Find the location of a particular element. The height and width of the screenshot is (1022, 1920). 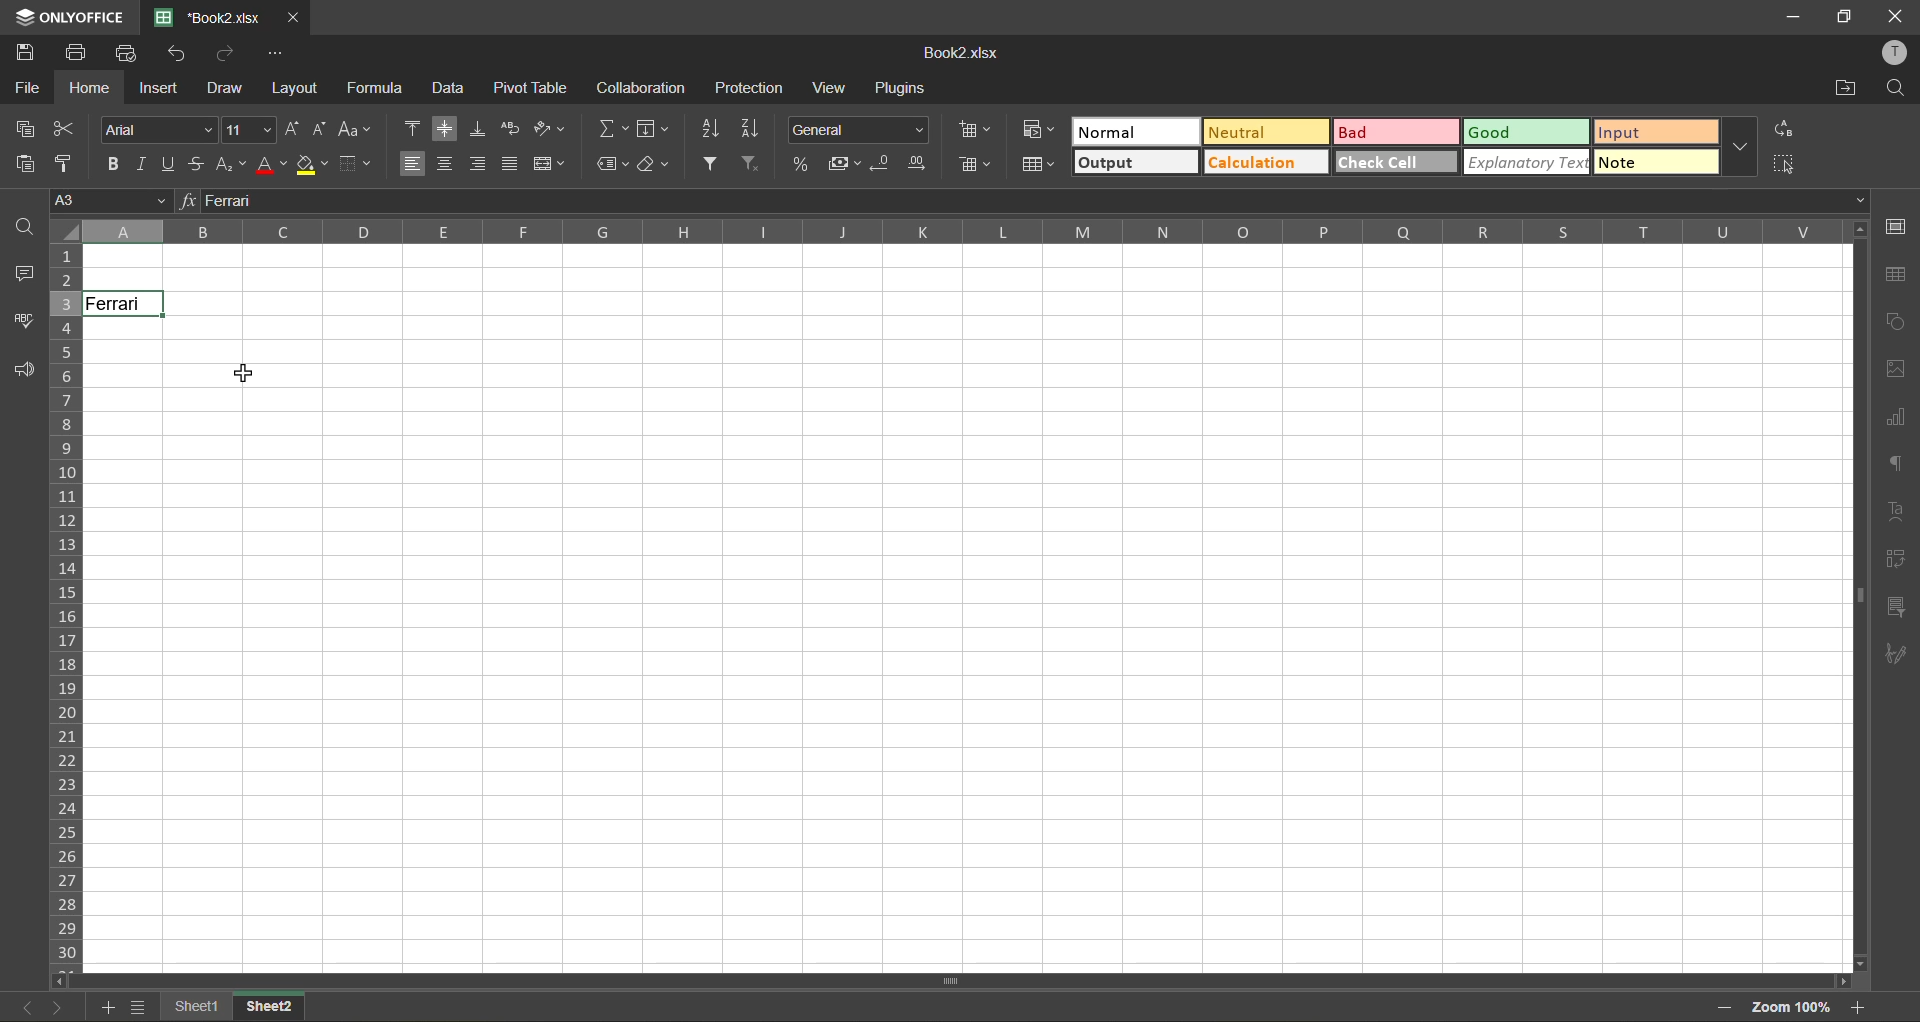

ONLYOFFICE is located at coordinates (66, 14).